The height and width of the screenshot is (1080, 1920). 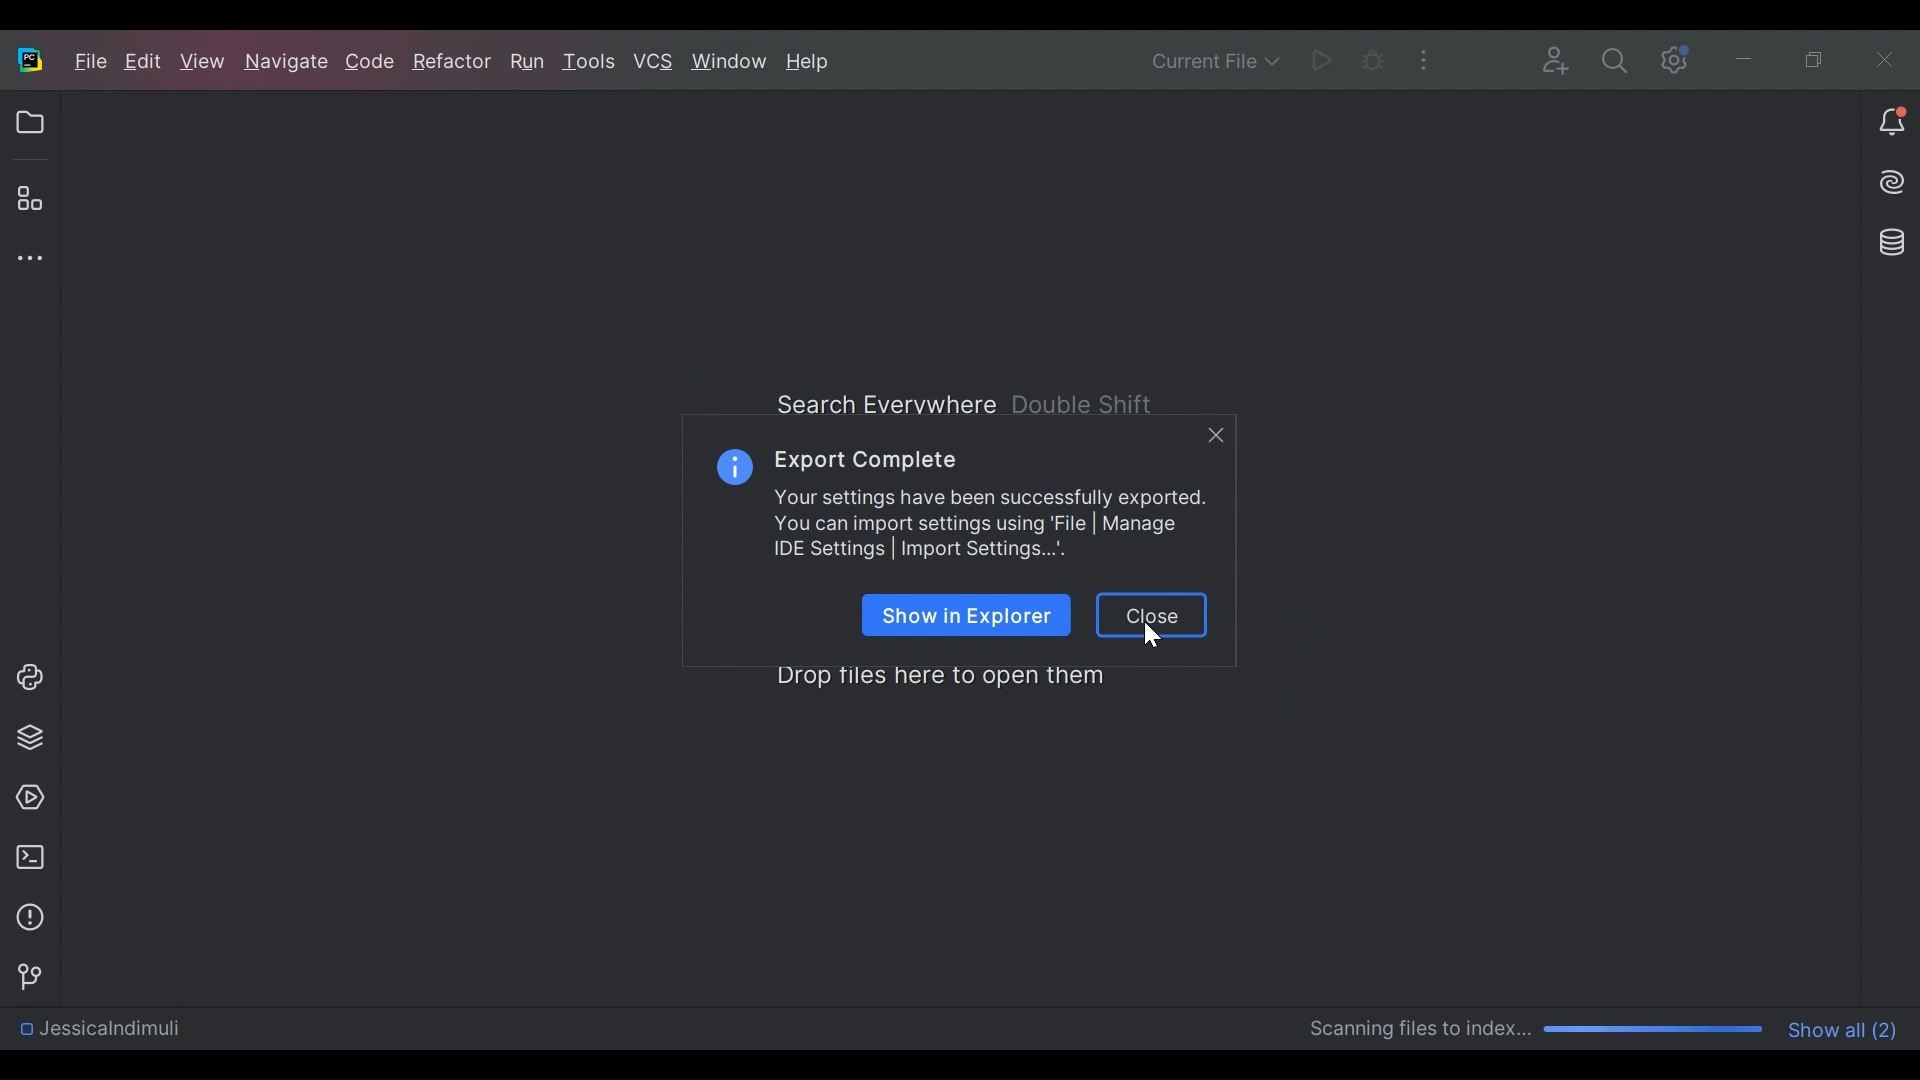 I want to click on Navigate, so click(x=287, y=64).